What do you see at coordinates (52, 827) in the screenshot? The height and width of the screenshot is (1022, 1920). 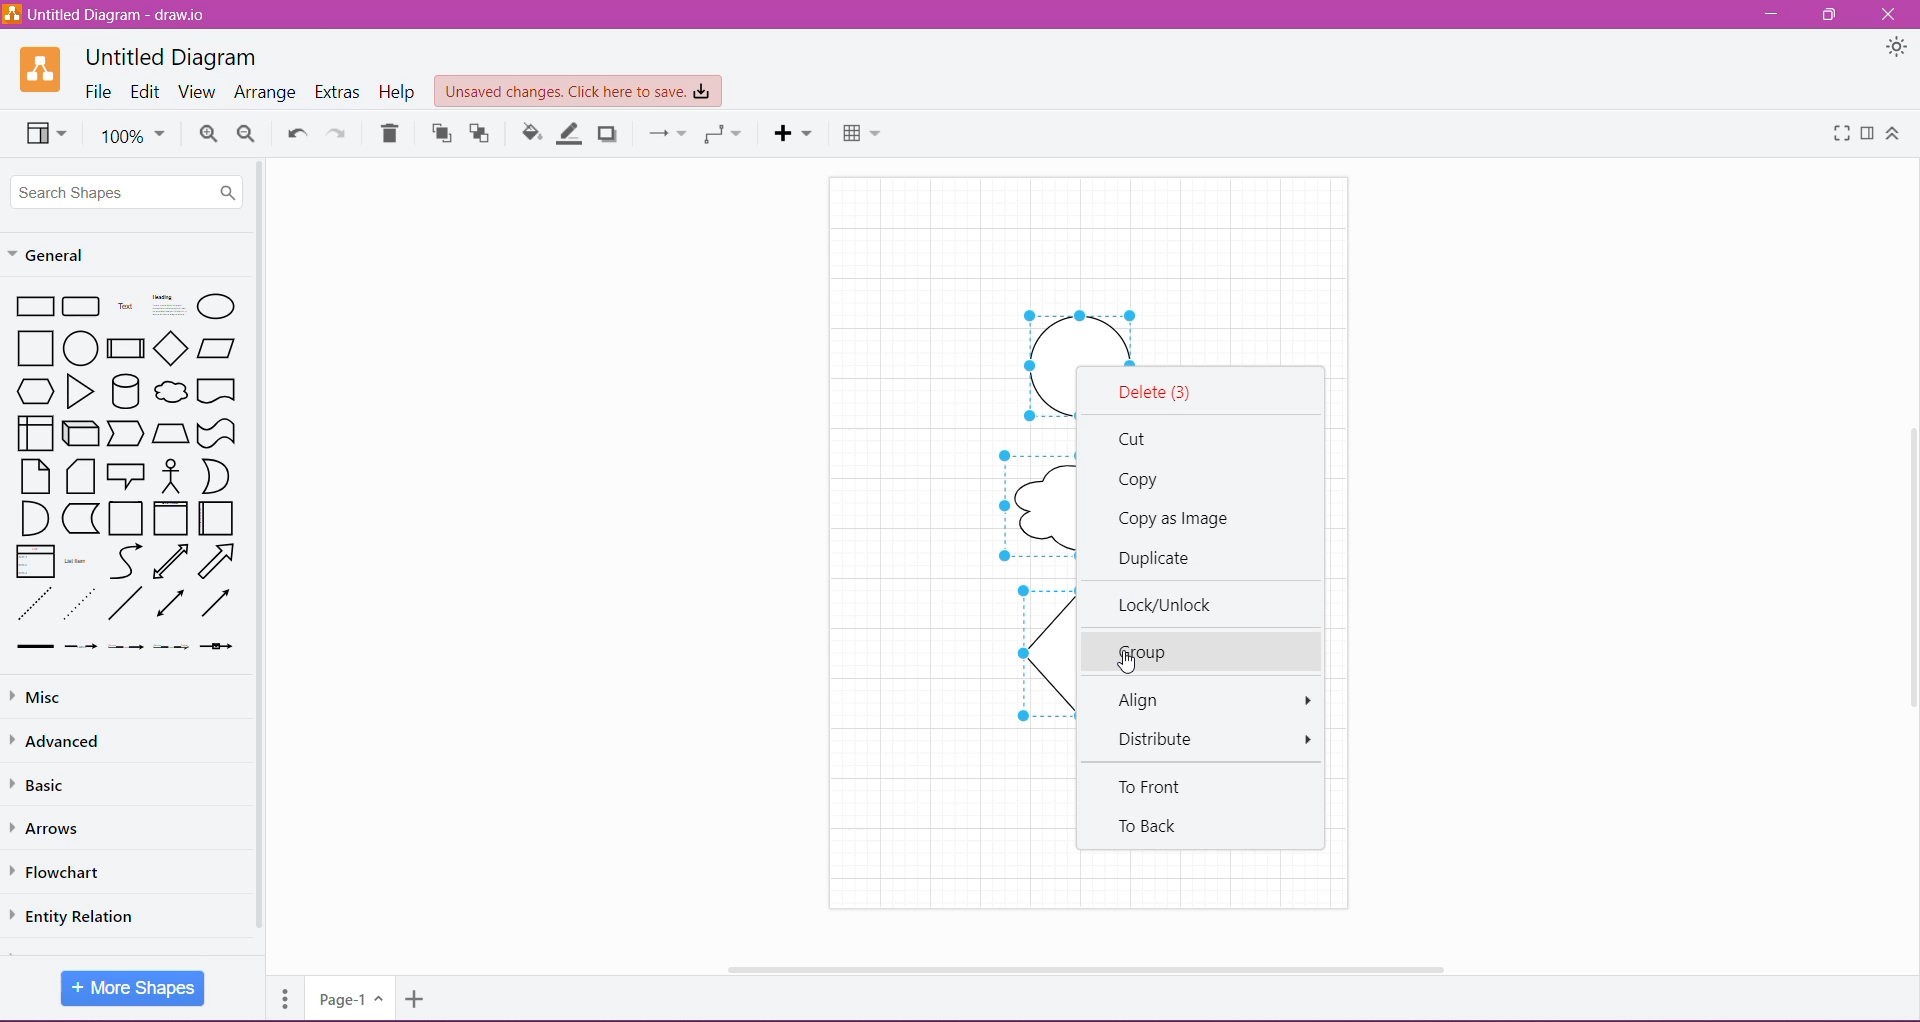 I see `Arrows` at bounding box center [52, 827].